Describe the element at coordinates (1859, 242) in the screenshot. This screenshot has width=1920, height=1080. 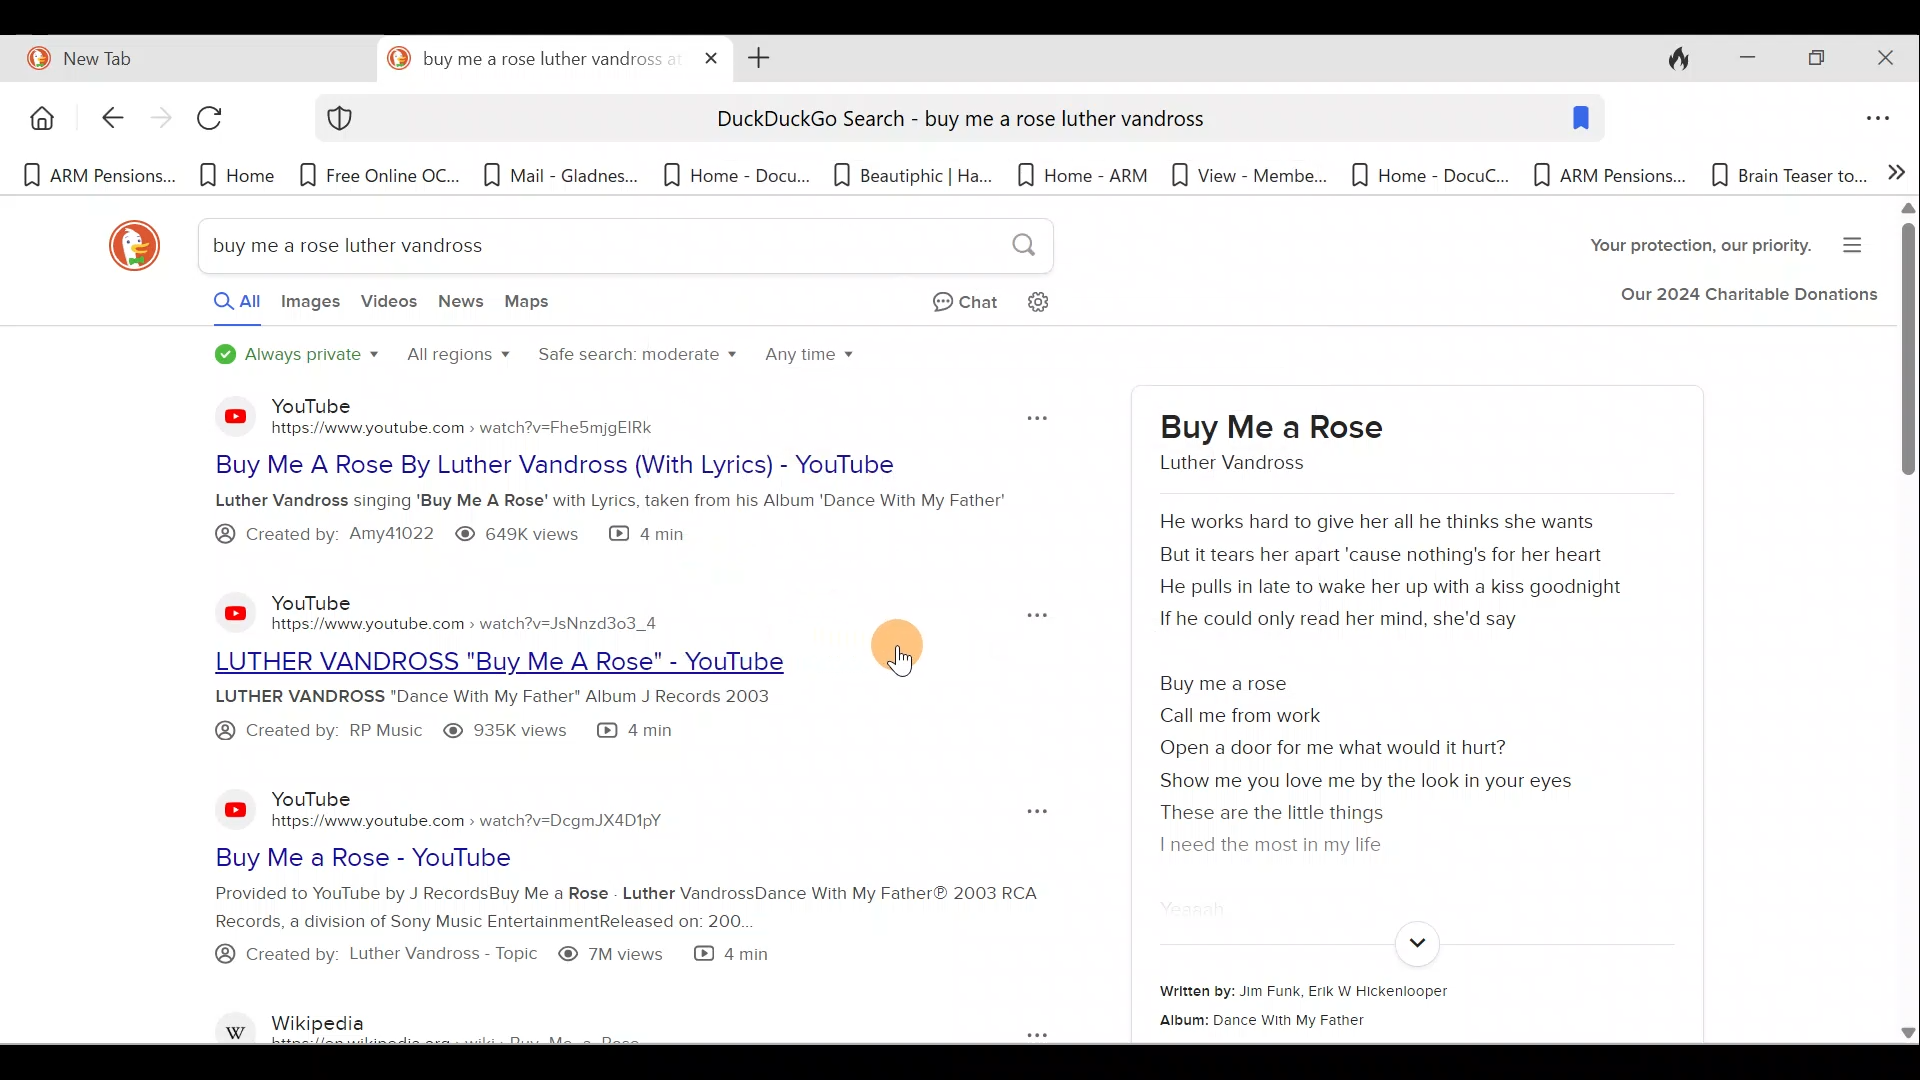
I see `Menu` at that location.